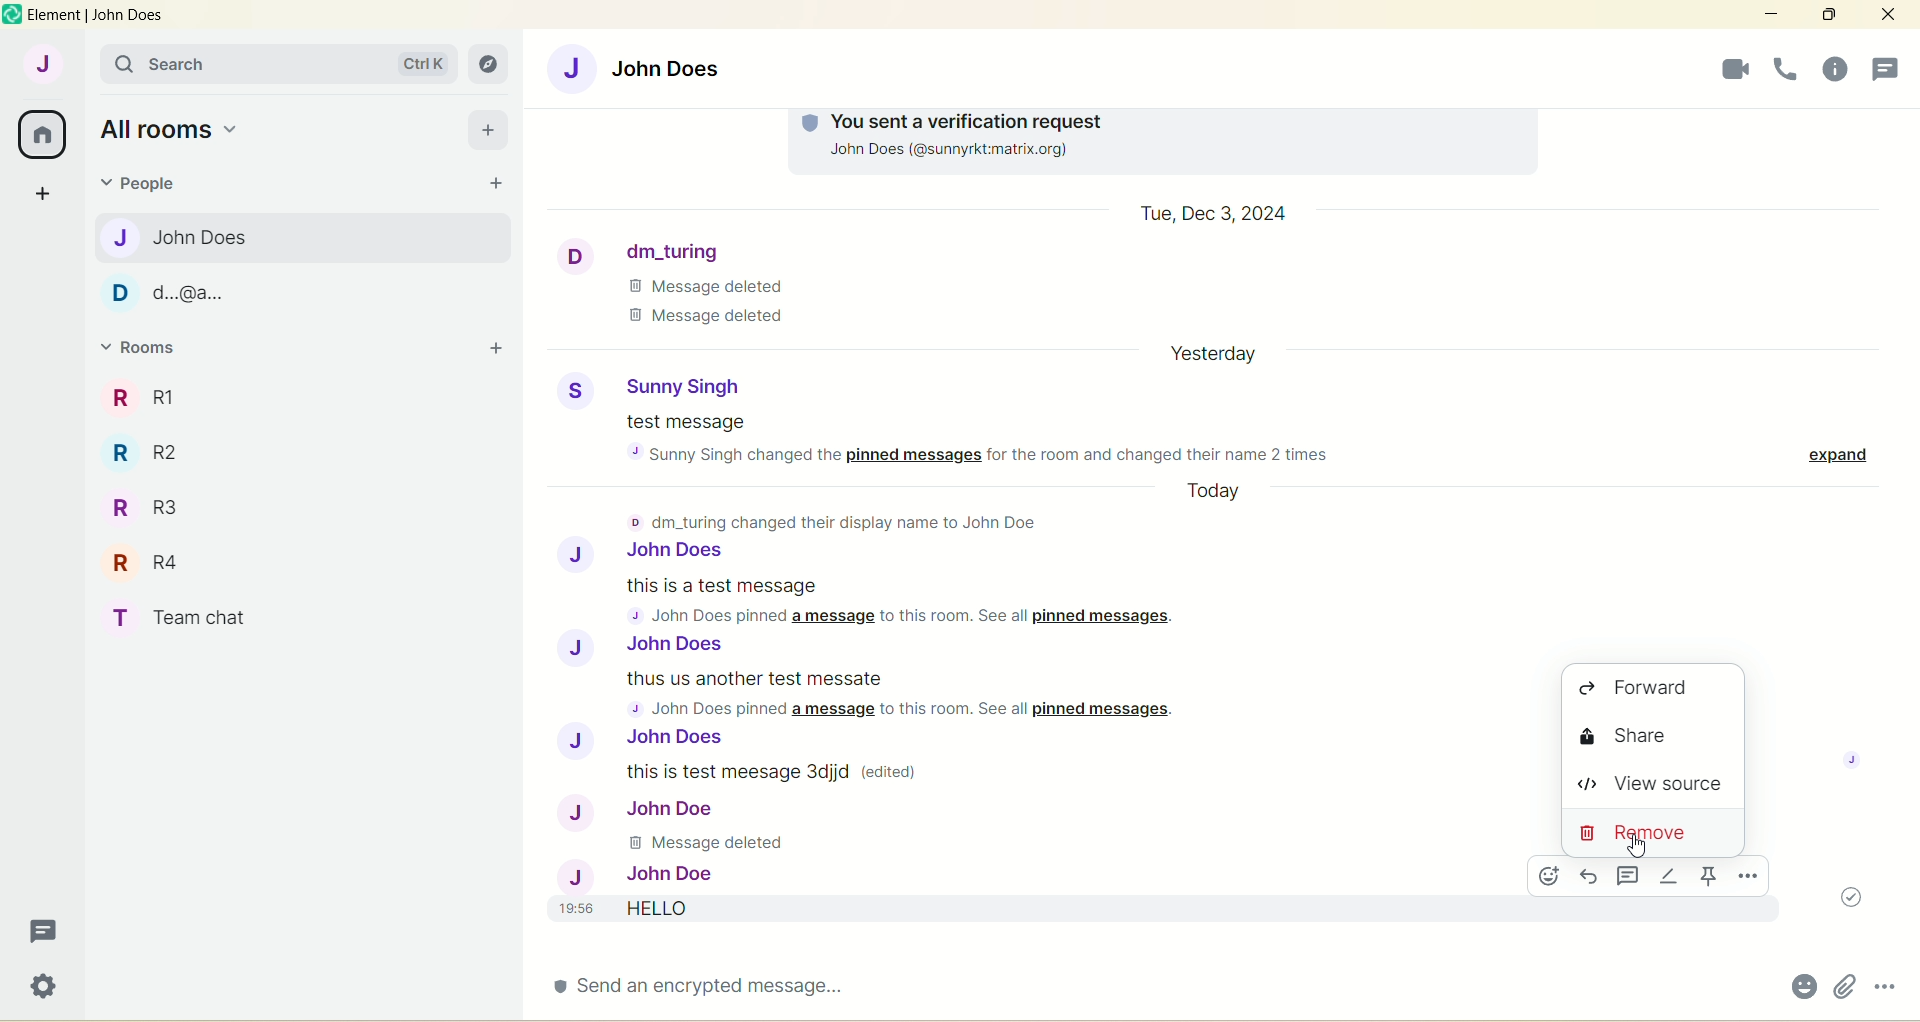 The width and height of the screenshot is (1920, 1022). I want to click on thus us another test messate
5 John Does pinned a message to this room. See all pinned messages., so click(908, 694).